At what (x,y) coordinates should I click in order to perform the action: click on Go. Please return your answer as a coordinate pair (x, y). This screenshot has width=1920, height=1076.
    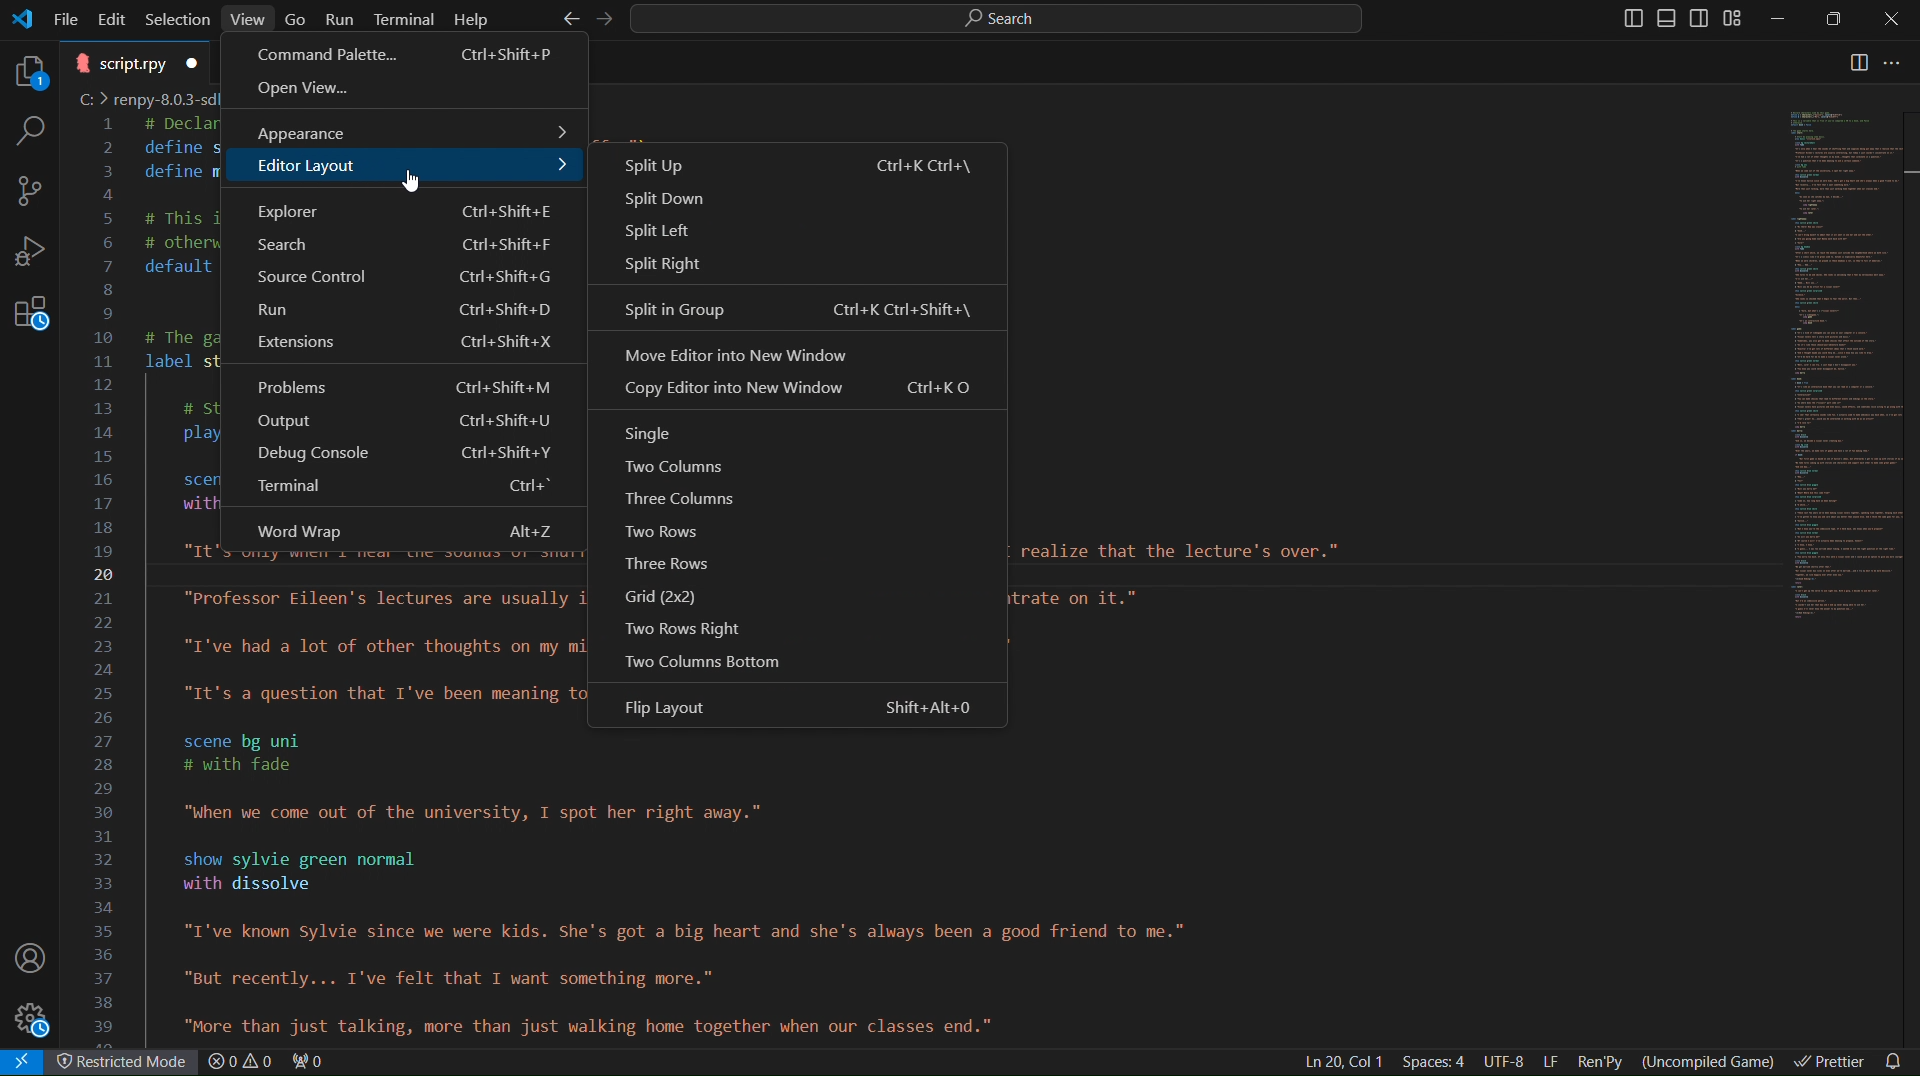
    Looking at the image, I should click on (297, 17).